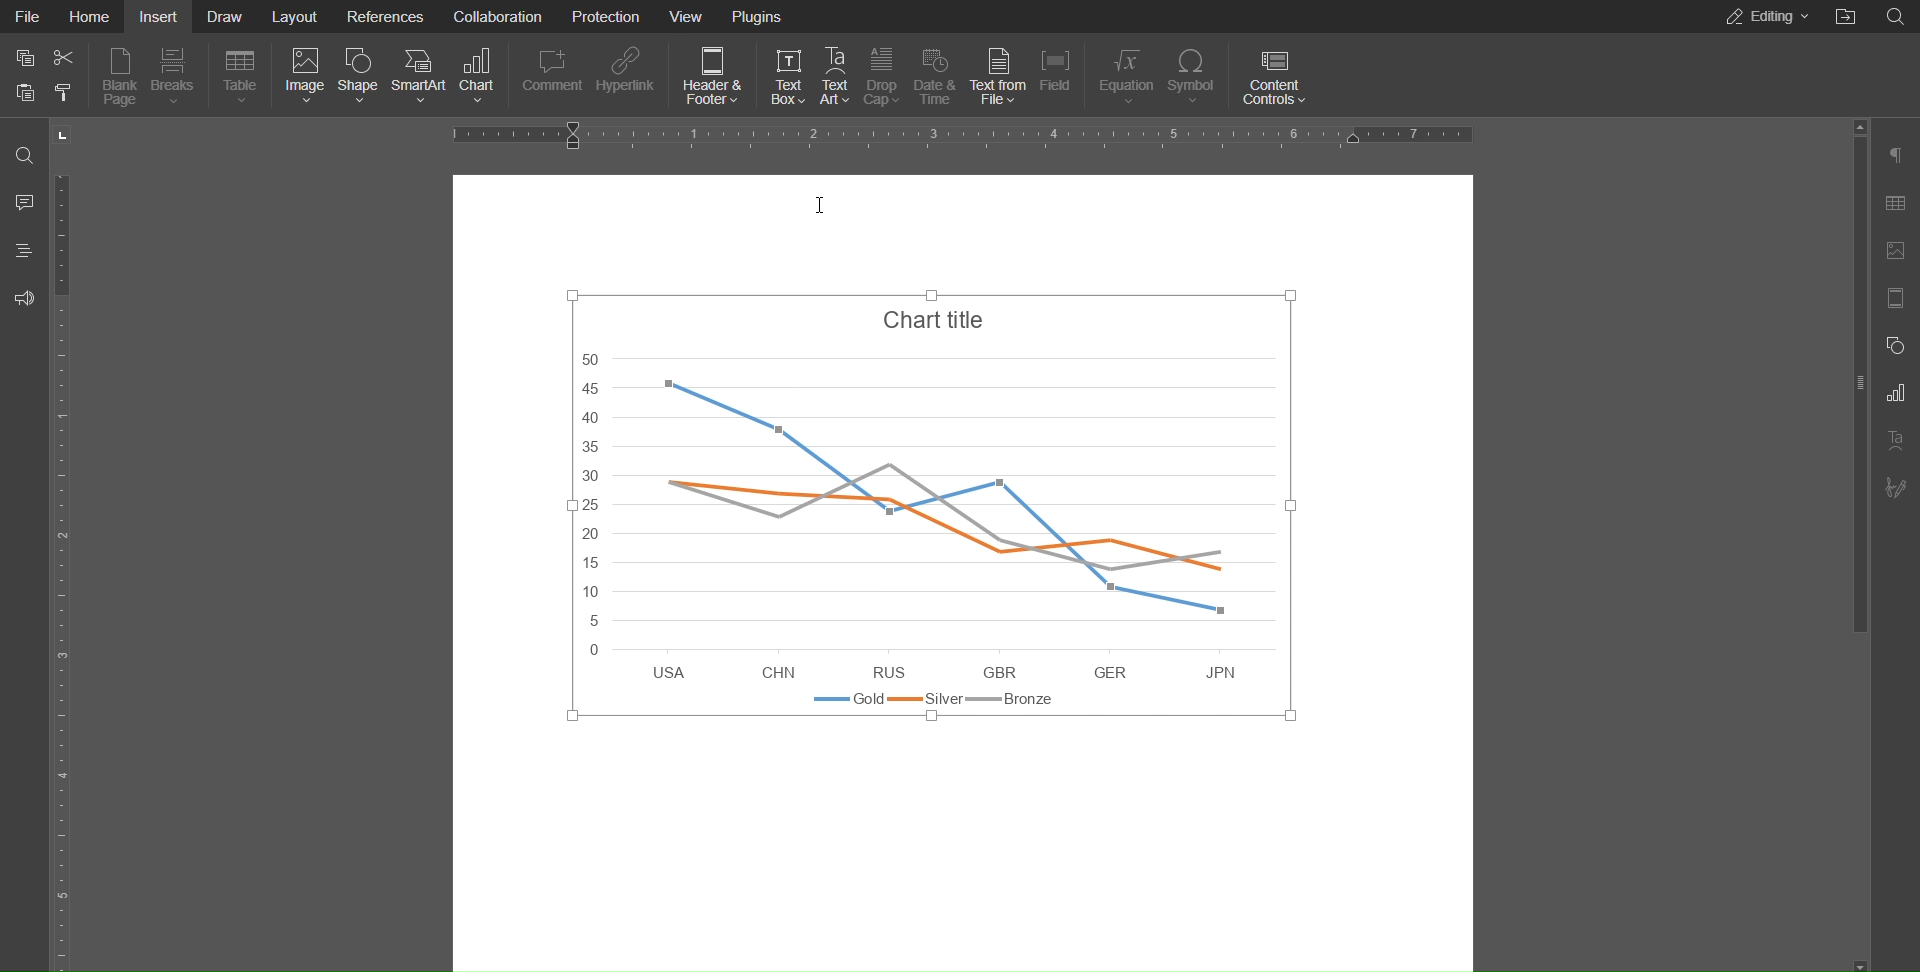  Describe the element at coordinates (1896, 249) in the screenshot. I see `Image Settings` at that location.